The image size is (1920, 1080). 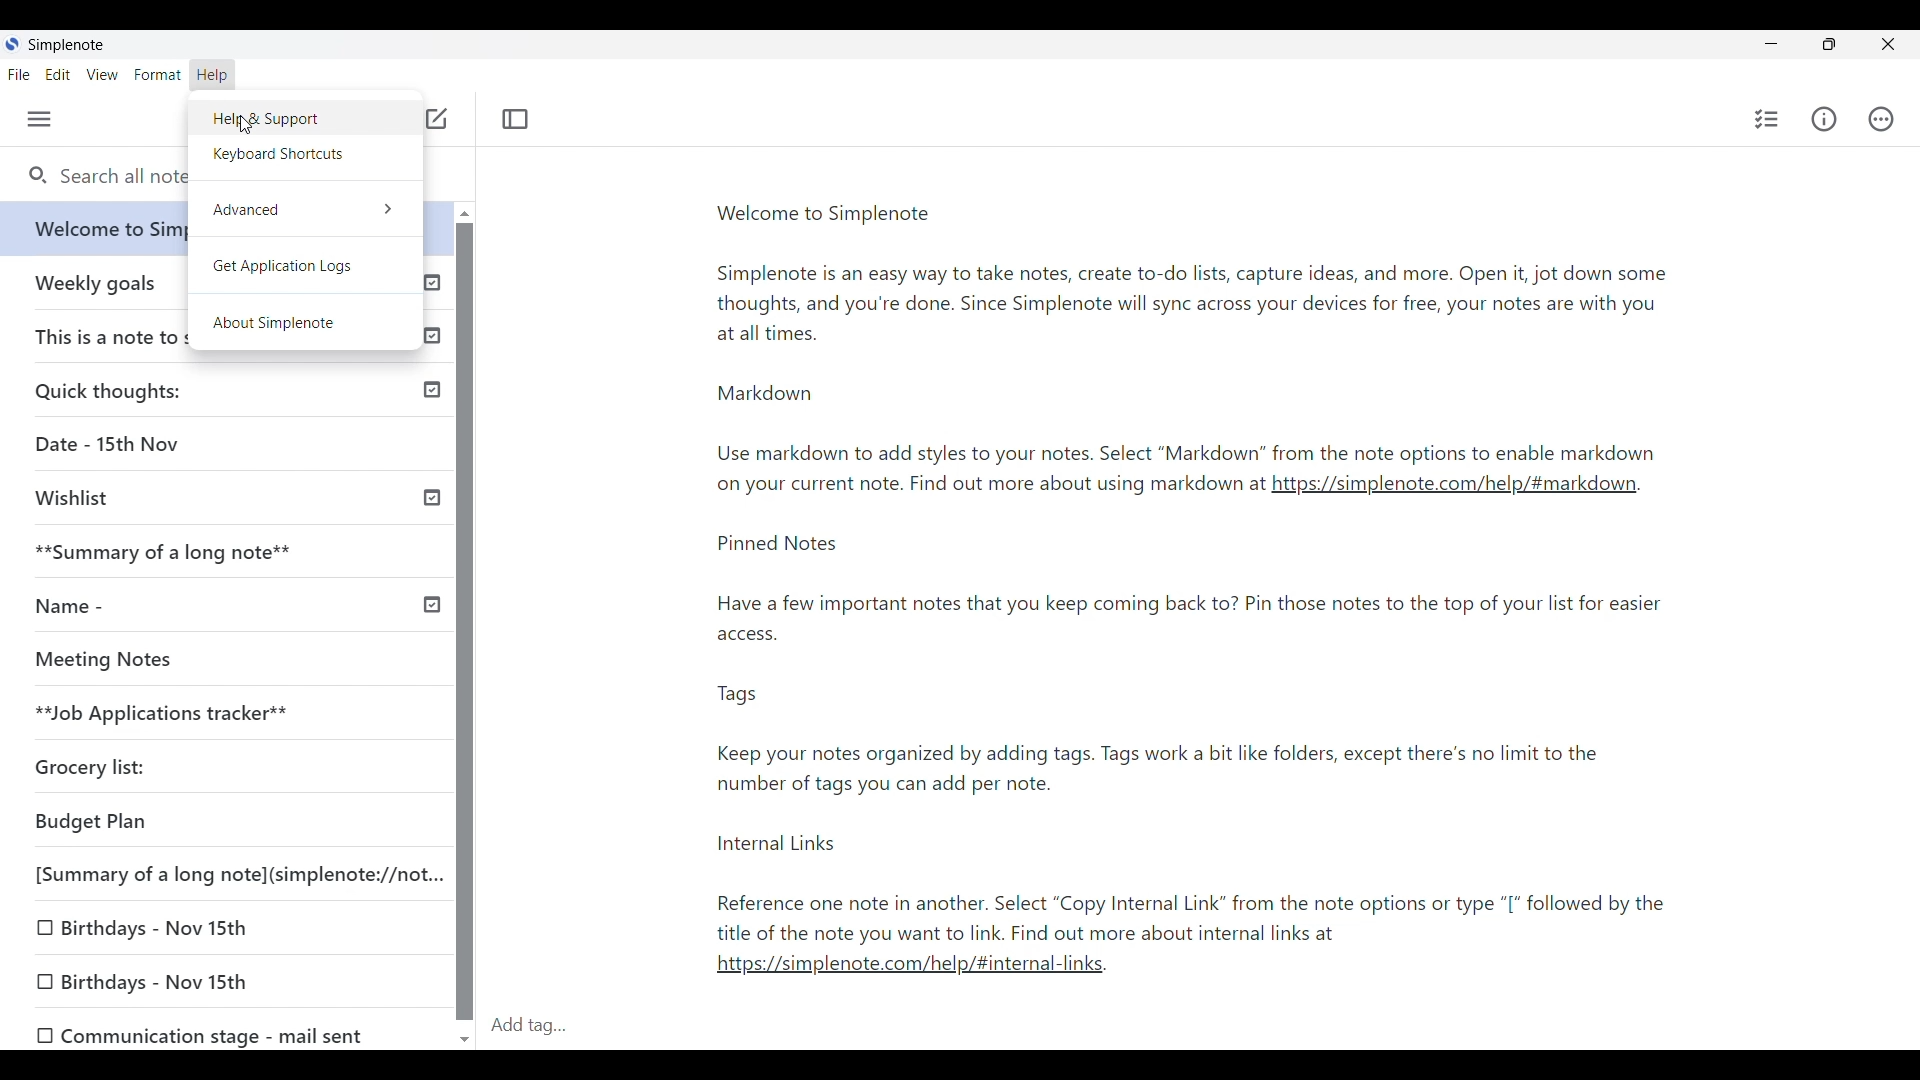 I want to click on Click to close interface , so click(x=1888, y=44).